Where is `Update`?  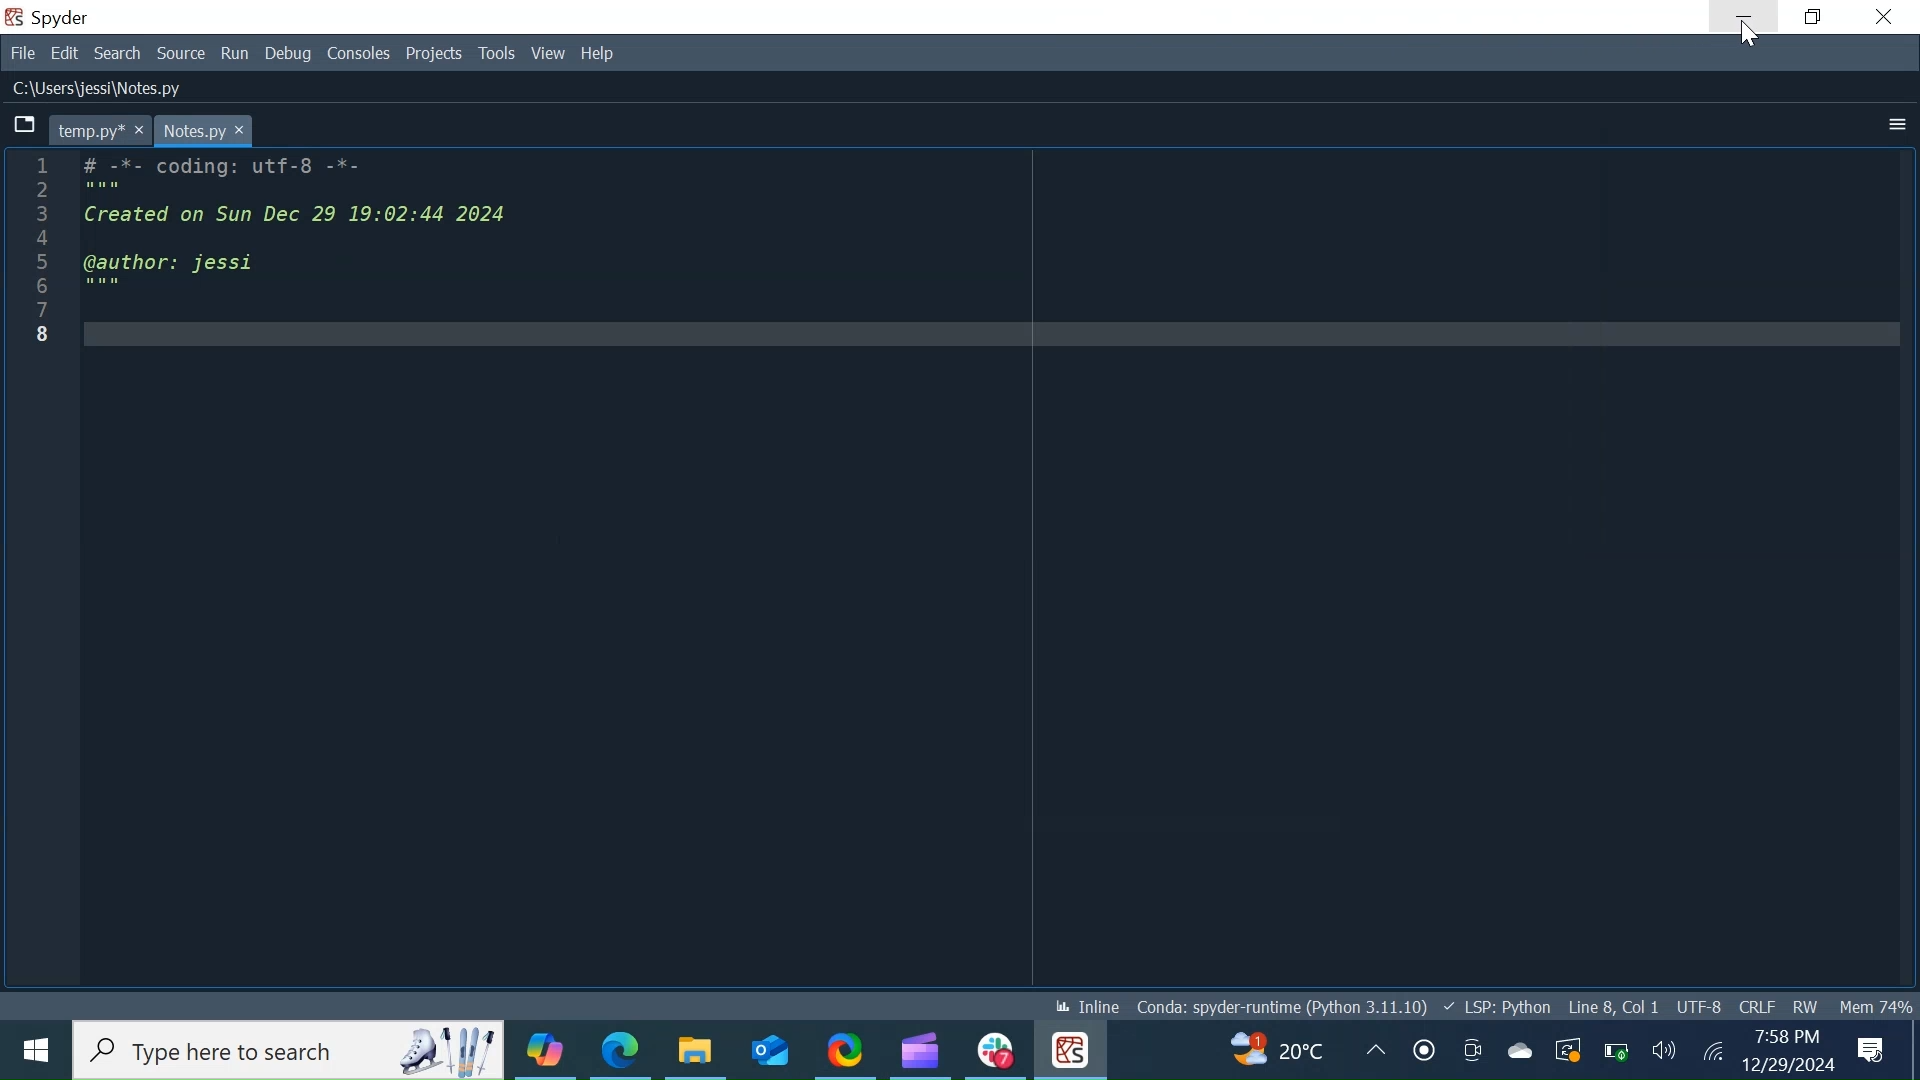 Update is located at coordinates (1297, 1049).